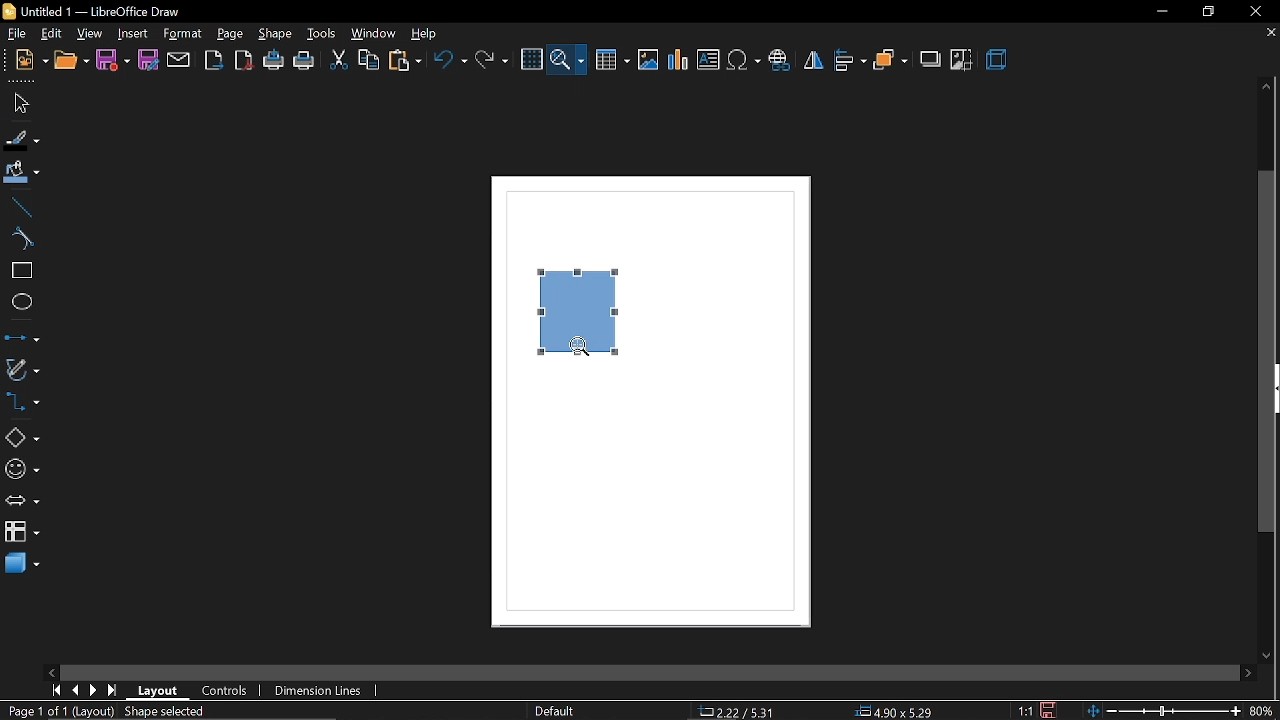 Image resolution: width=1280 pixels, height=720 pixels. What do you see at coordinates (534, 59) in the screenshot?
I see `grid` at bounding box center [534, 59].